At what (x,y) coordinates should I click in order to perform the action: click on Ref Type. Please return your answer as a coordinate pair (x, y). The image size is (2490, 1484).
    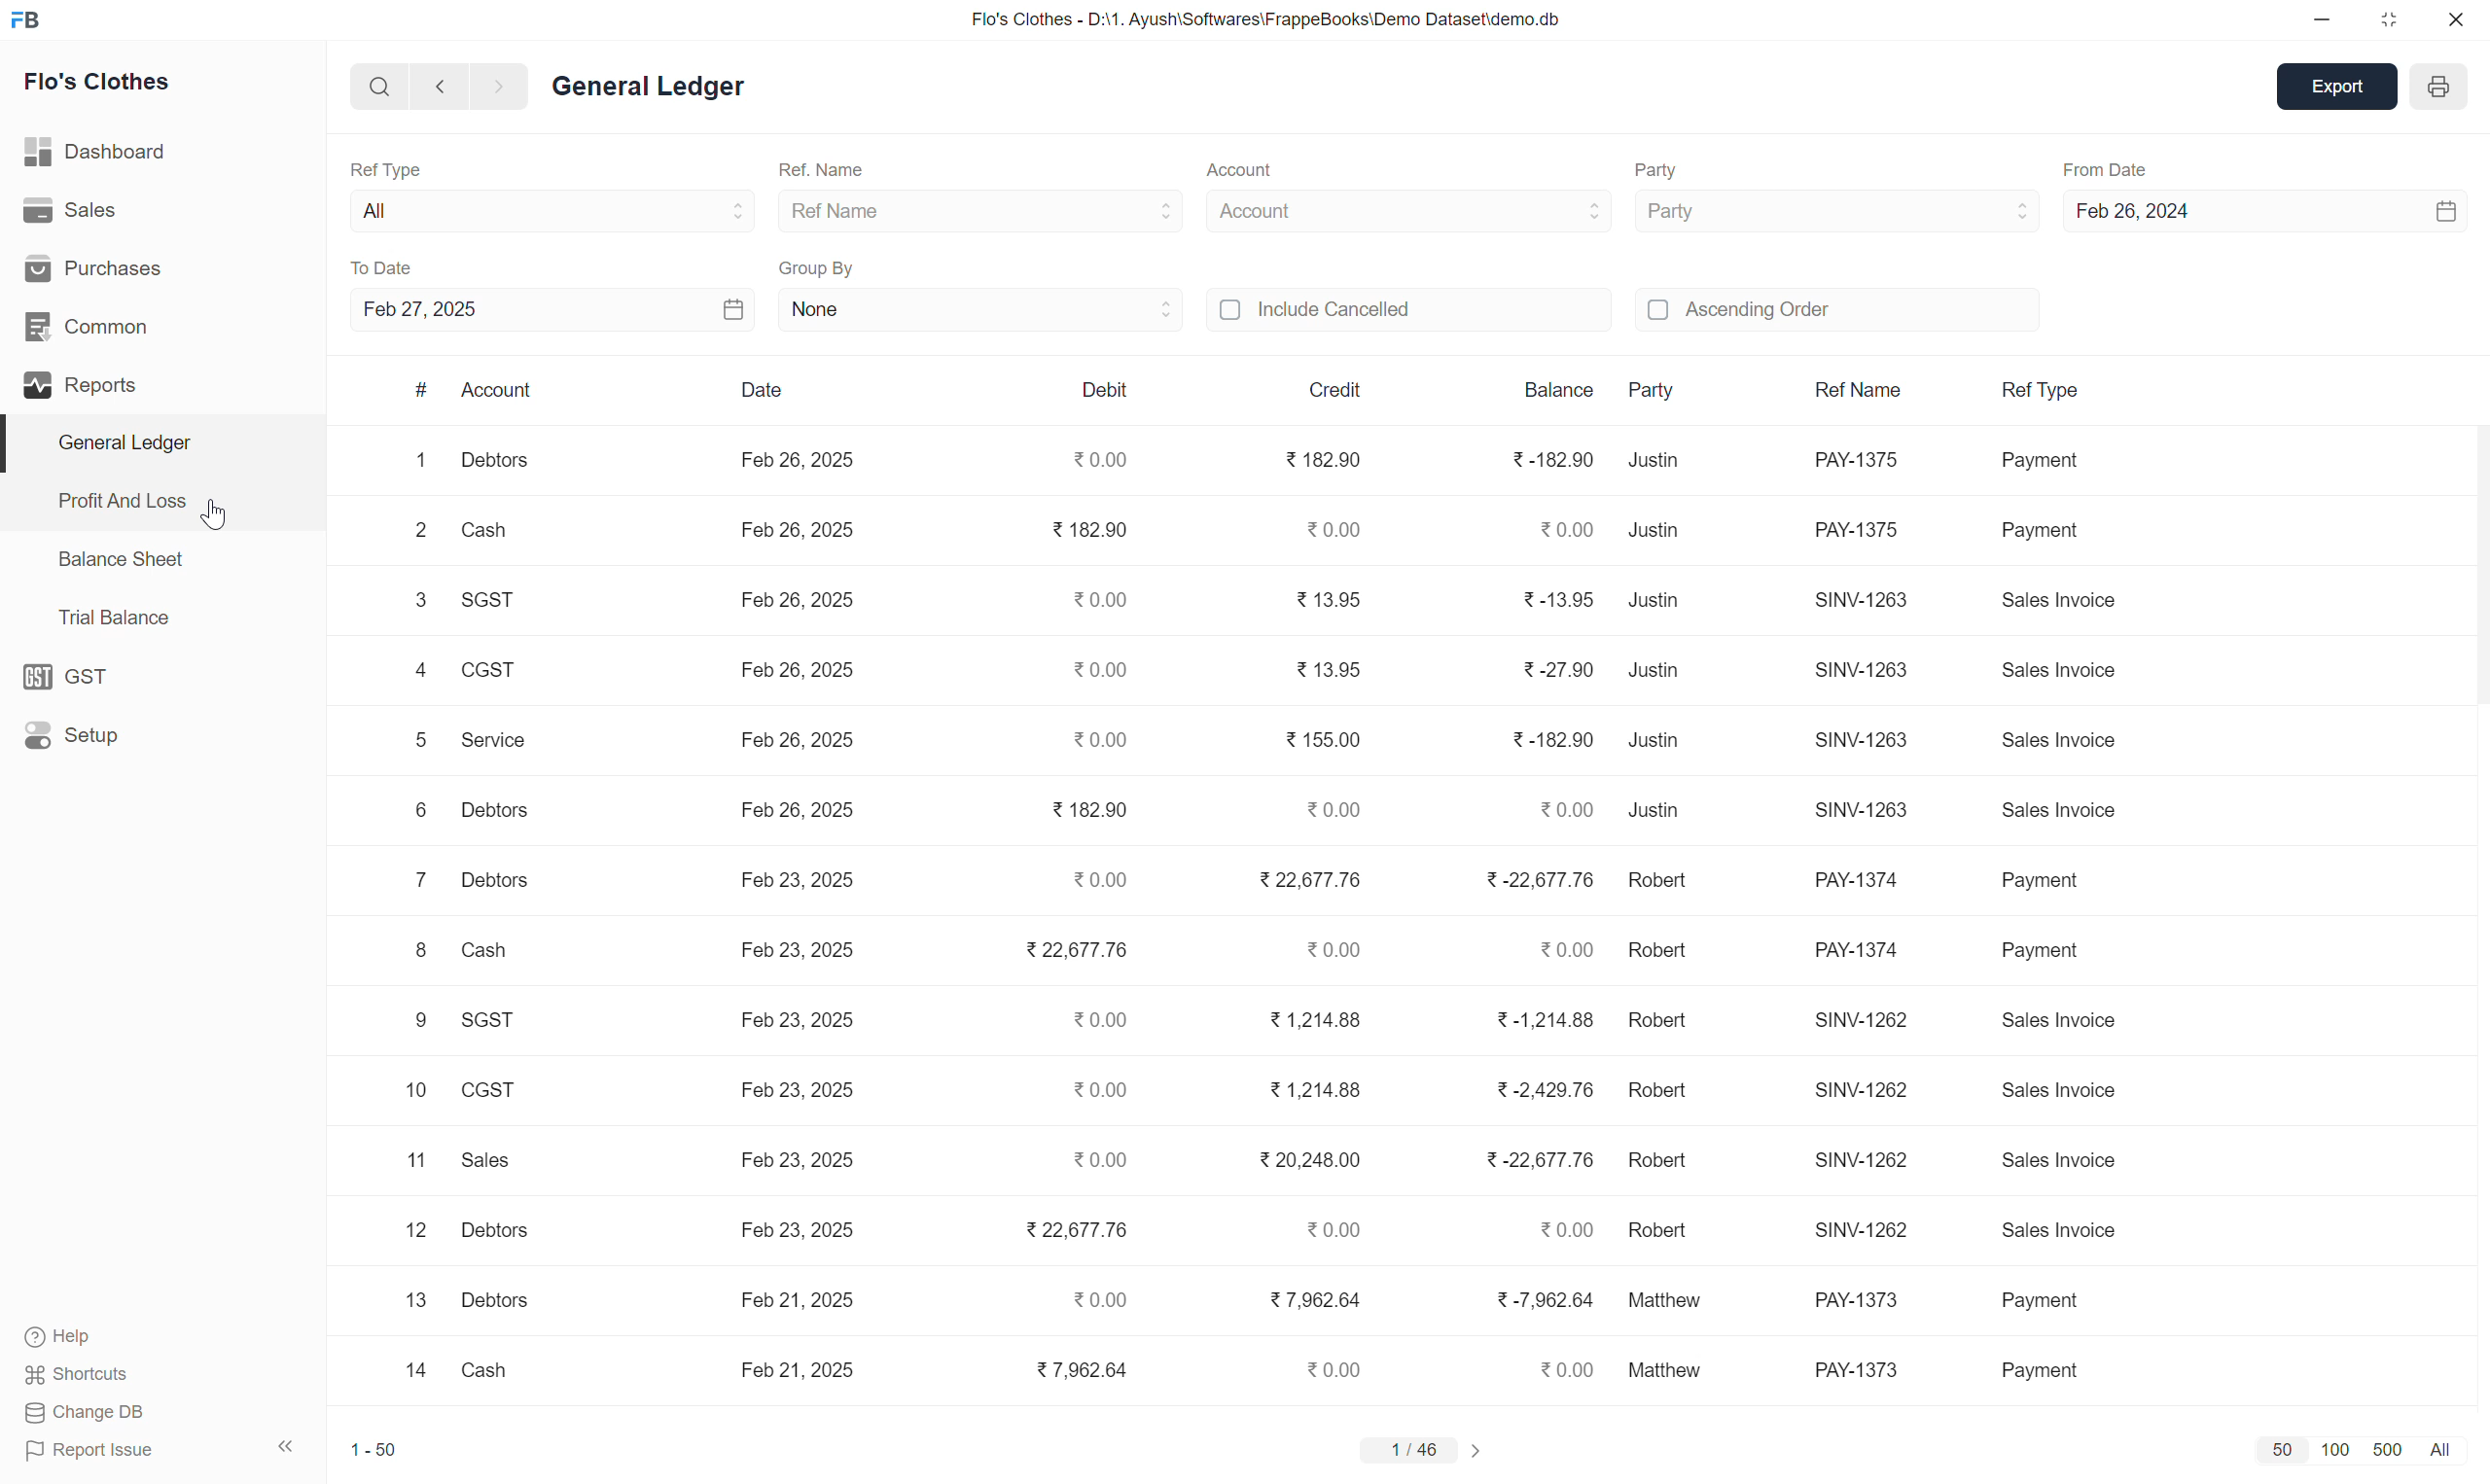
    Looking at the image, I should click on (2042, 393).